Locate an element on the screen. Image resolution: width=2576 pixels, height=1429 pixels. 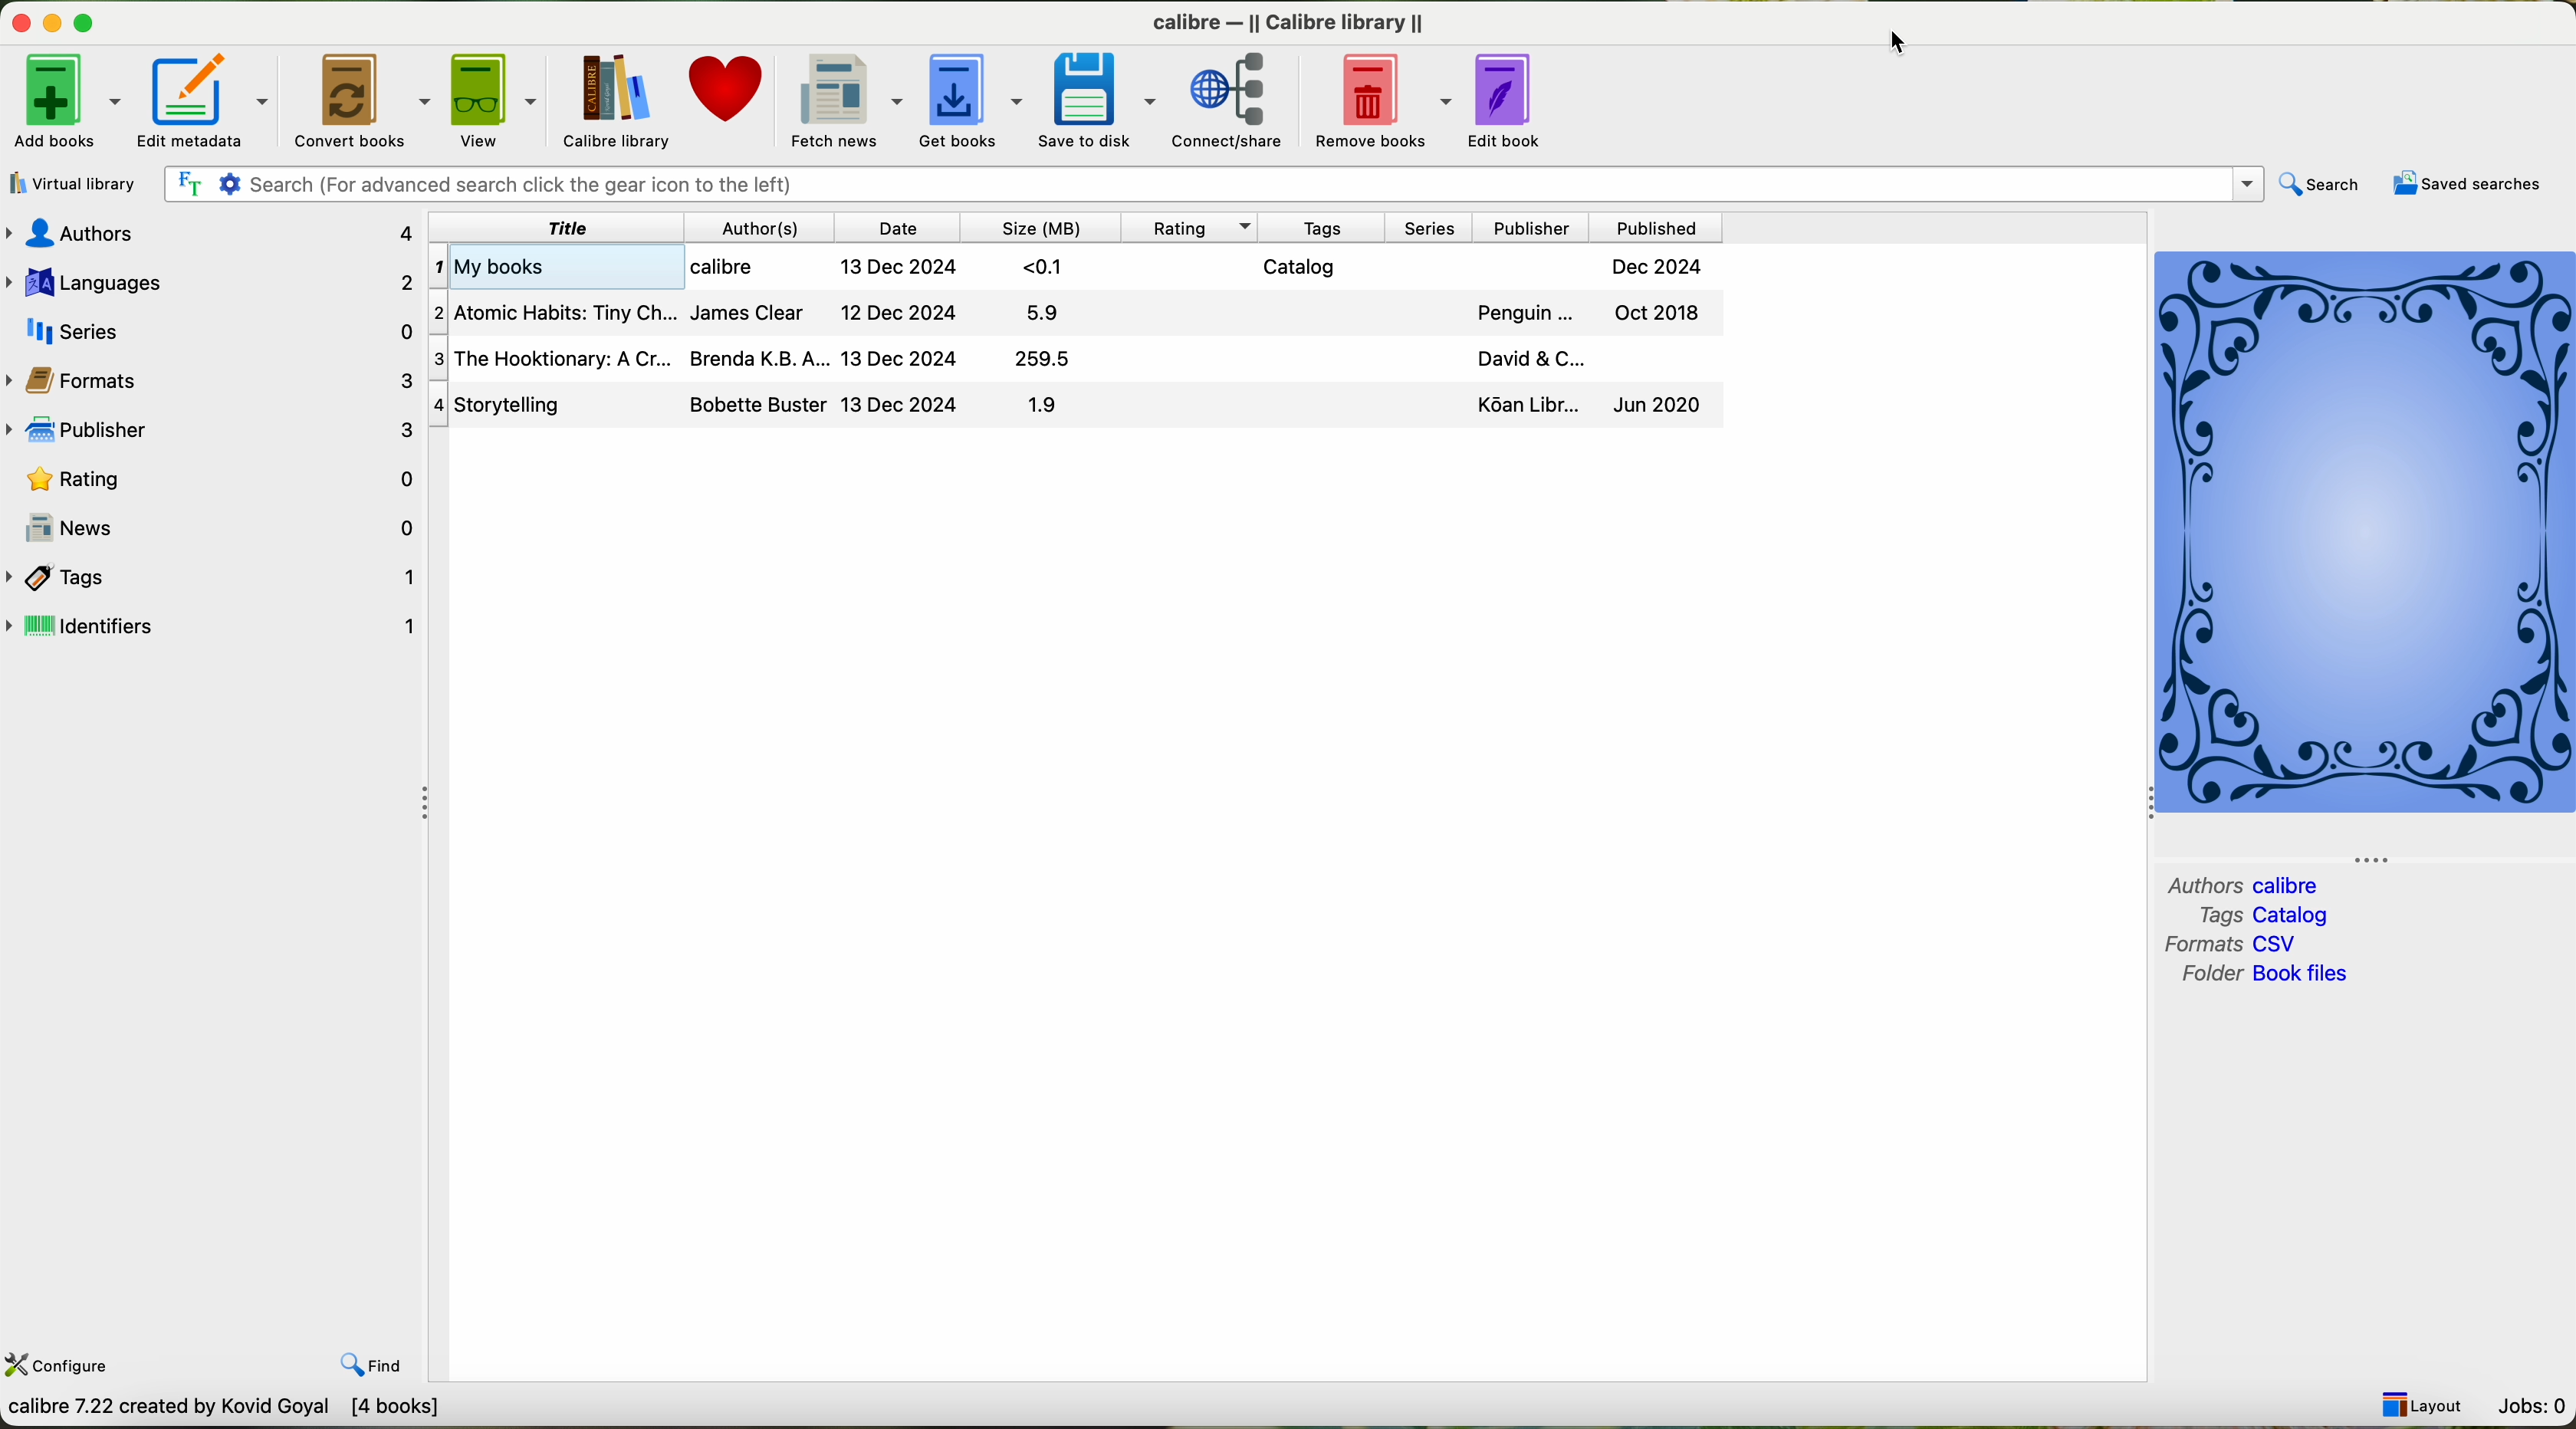
configure is located at coordinates (64, 1369).